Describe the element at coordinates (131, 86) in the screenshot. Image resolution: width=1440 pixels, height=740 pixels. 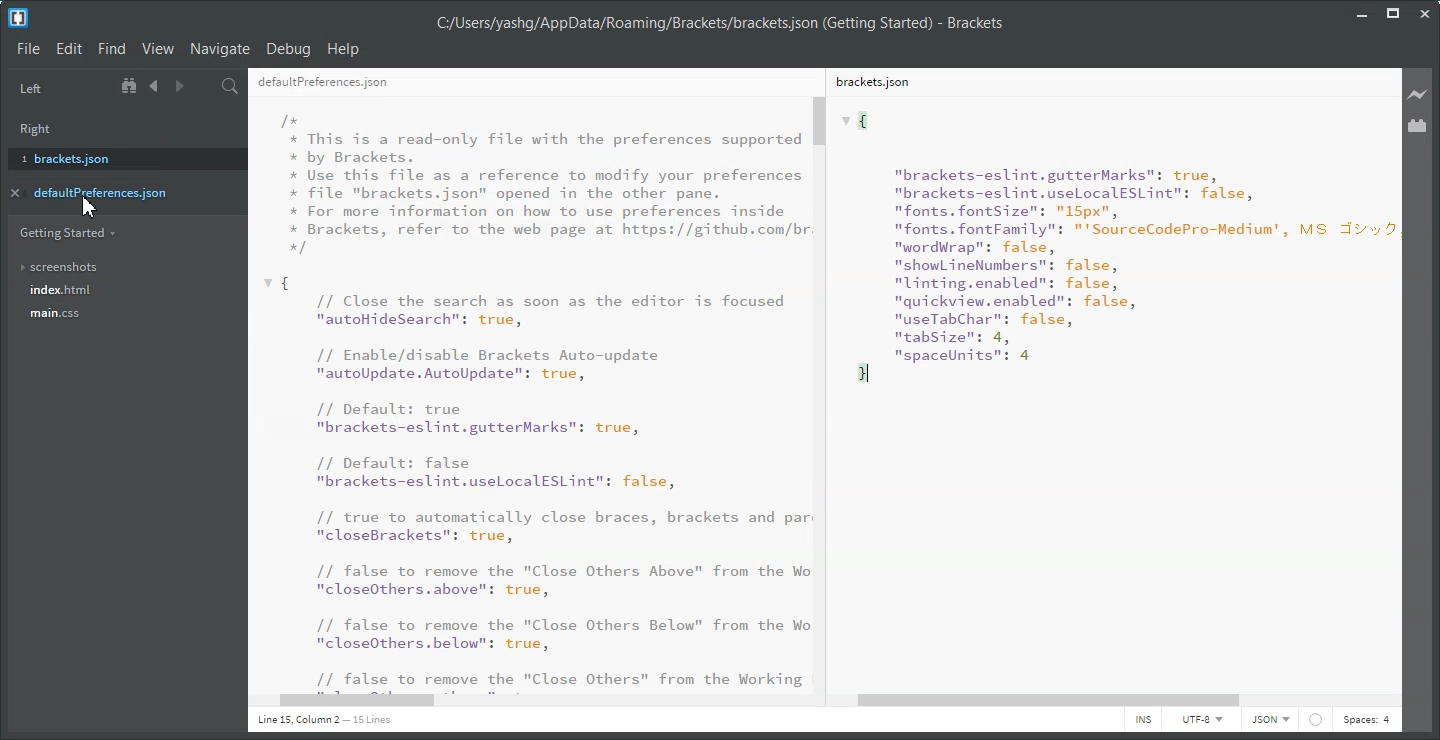
I see `Show in file tree` at that location.